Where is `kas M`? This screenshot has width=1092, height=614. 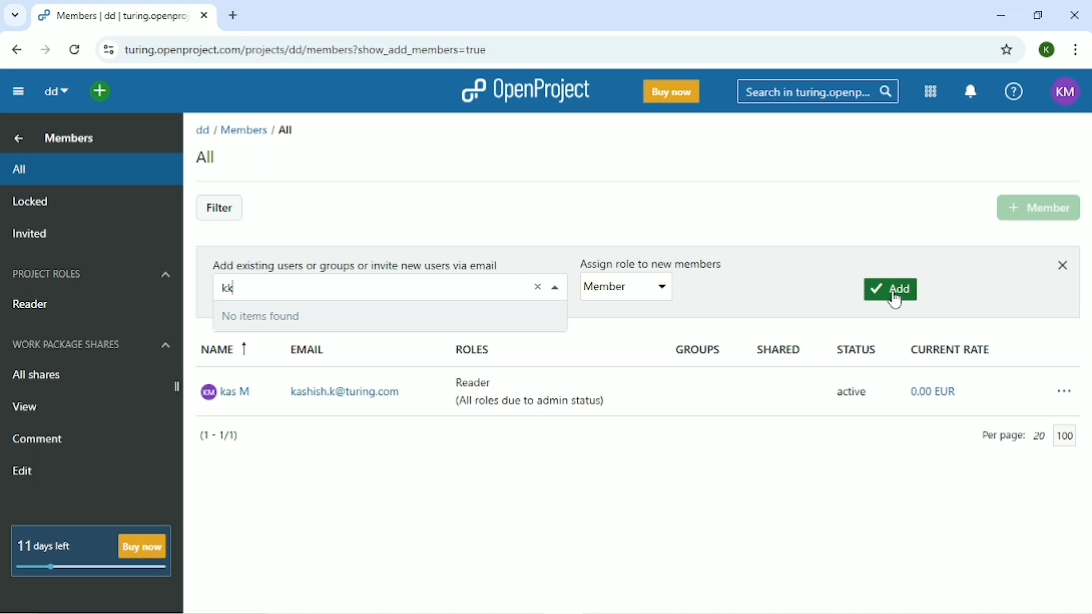
kas M is located at coordinates (225, 392).